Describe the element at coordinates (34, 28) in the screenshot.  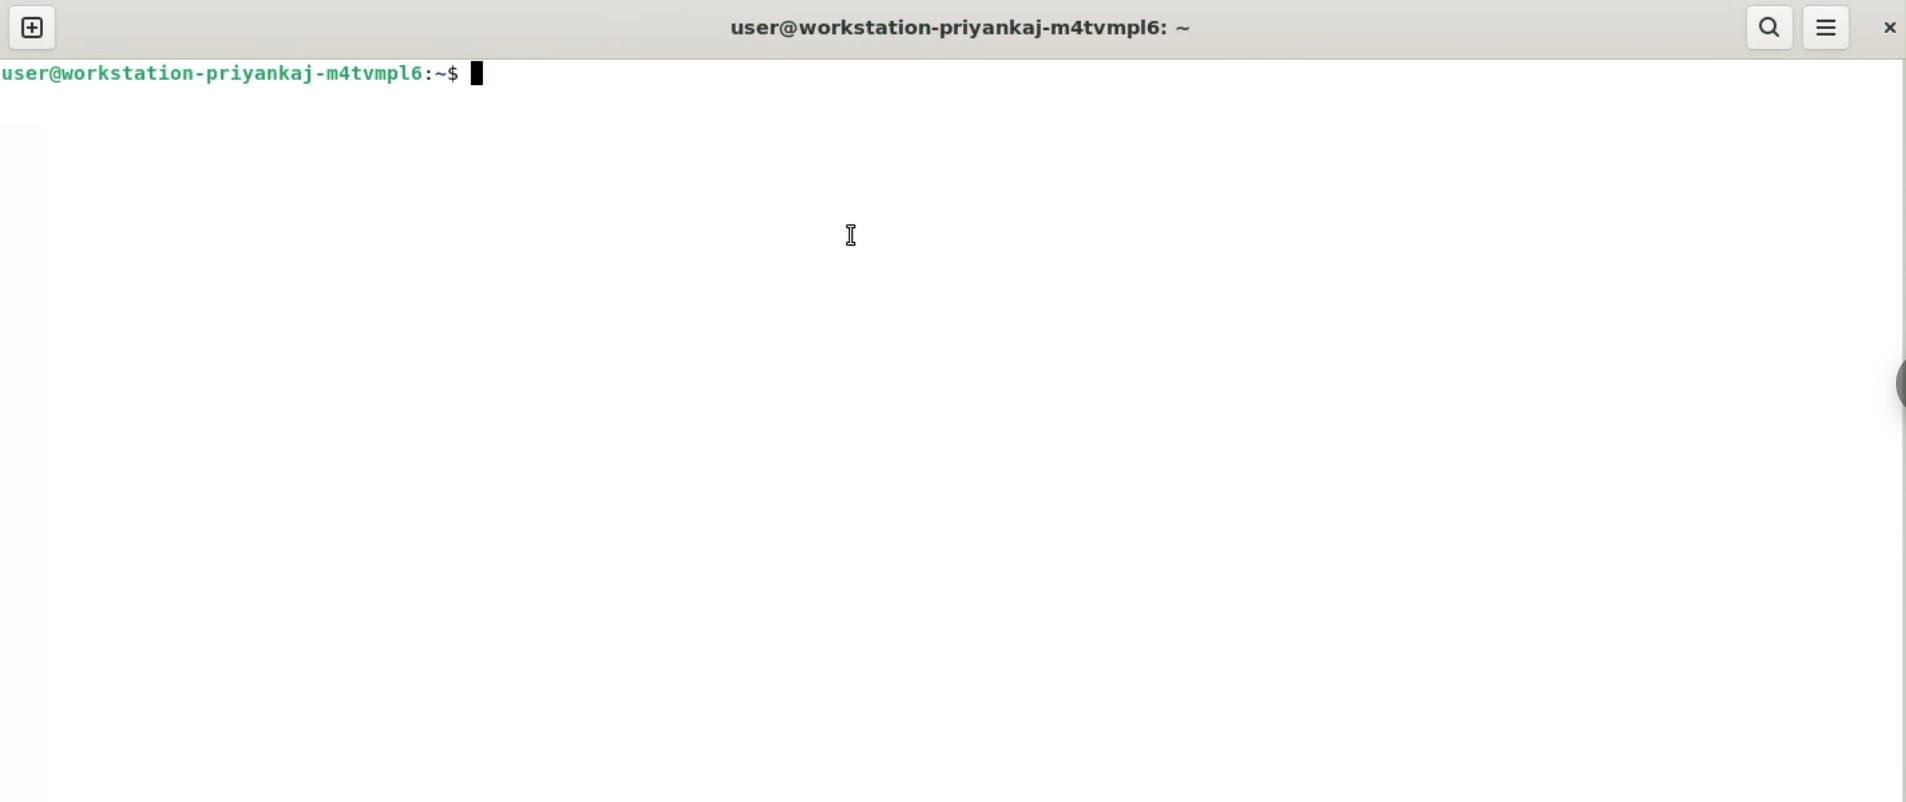
I see `new tab` at that location.